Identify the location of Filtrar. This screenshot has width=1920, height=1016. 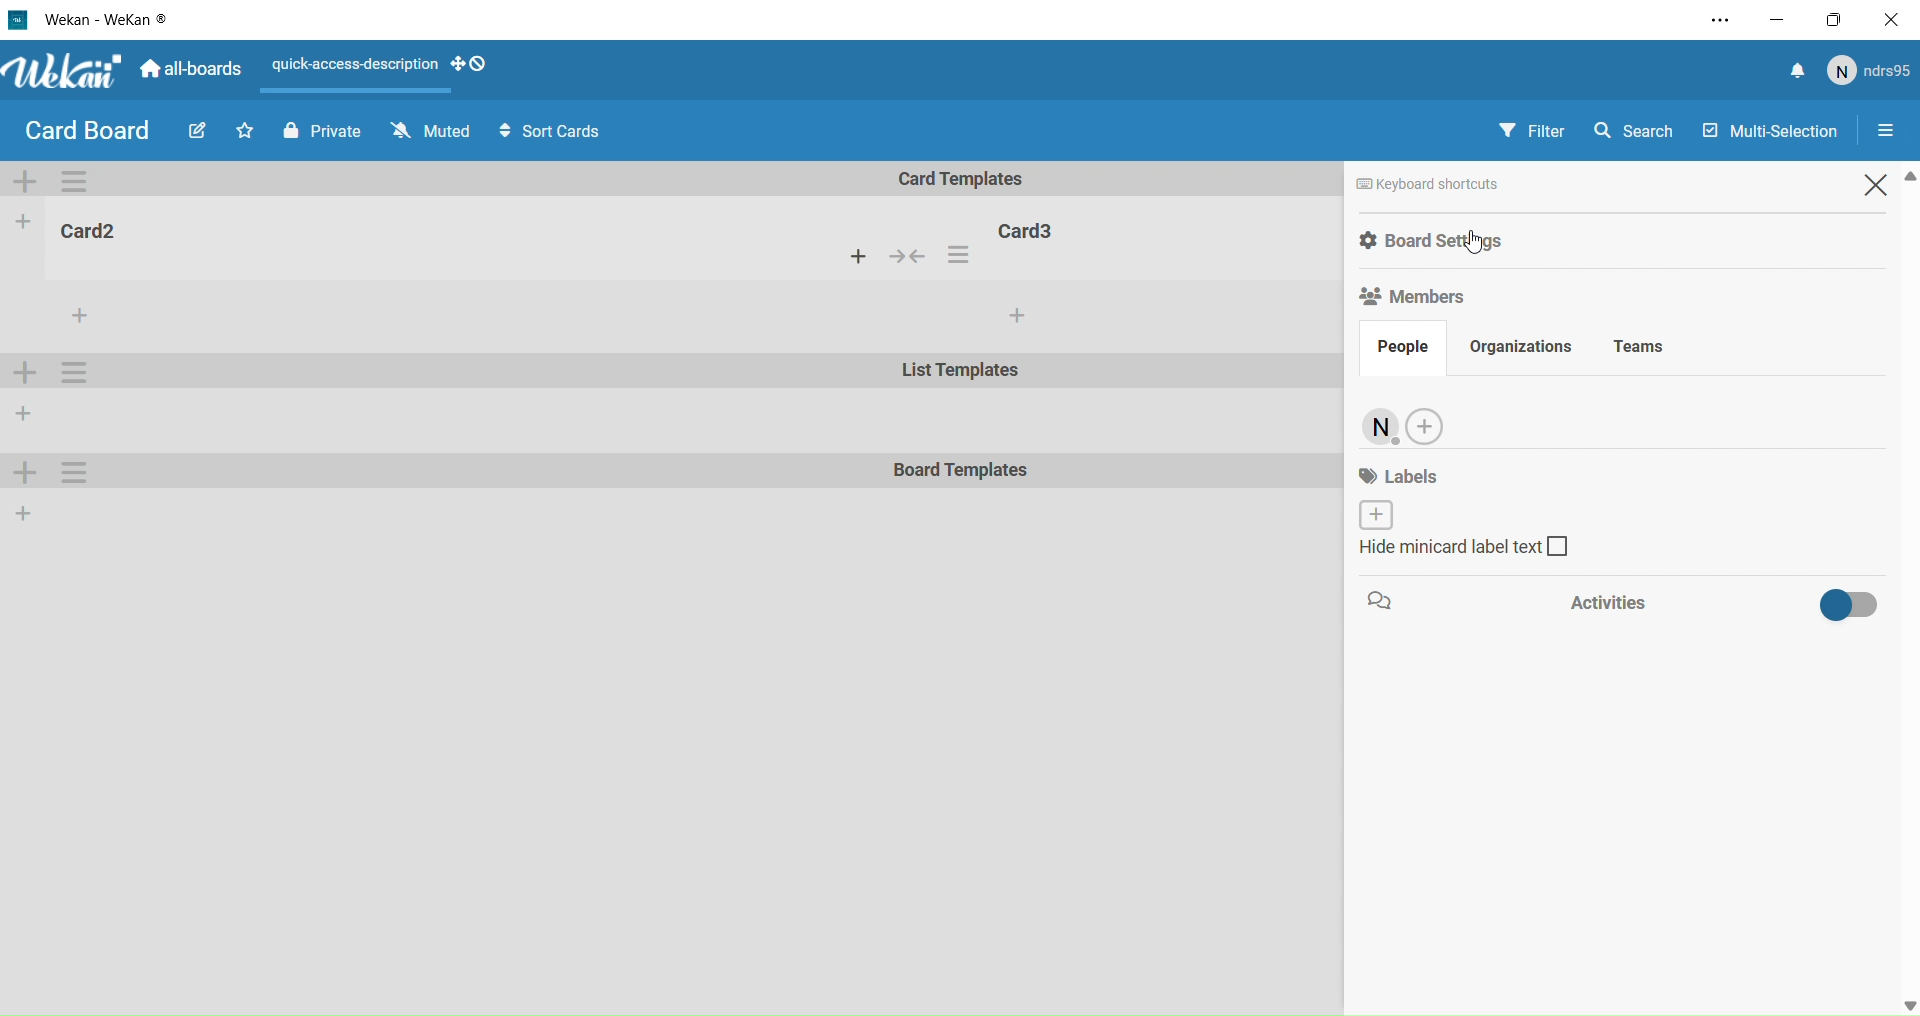
(1534, 130).